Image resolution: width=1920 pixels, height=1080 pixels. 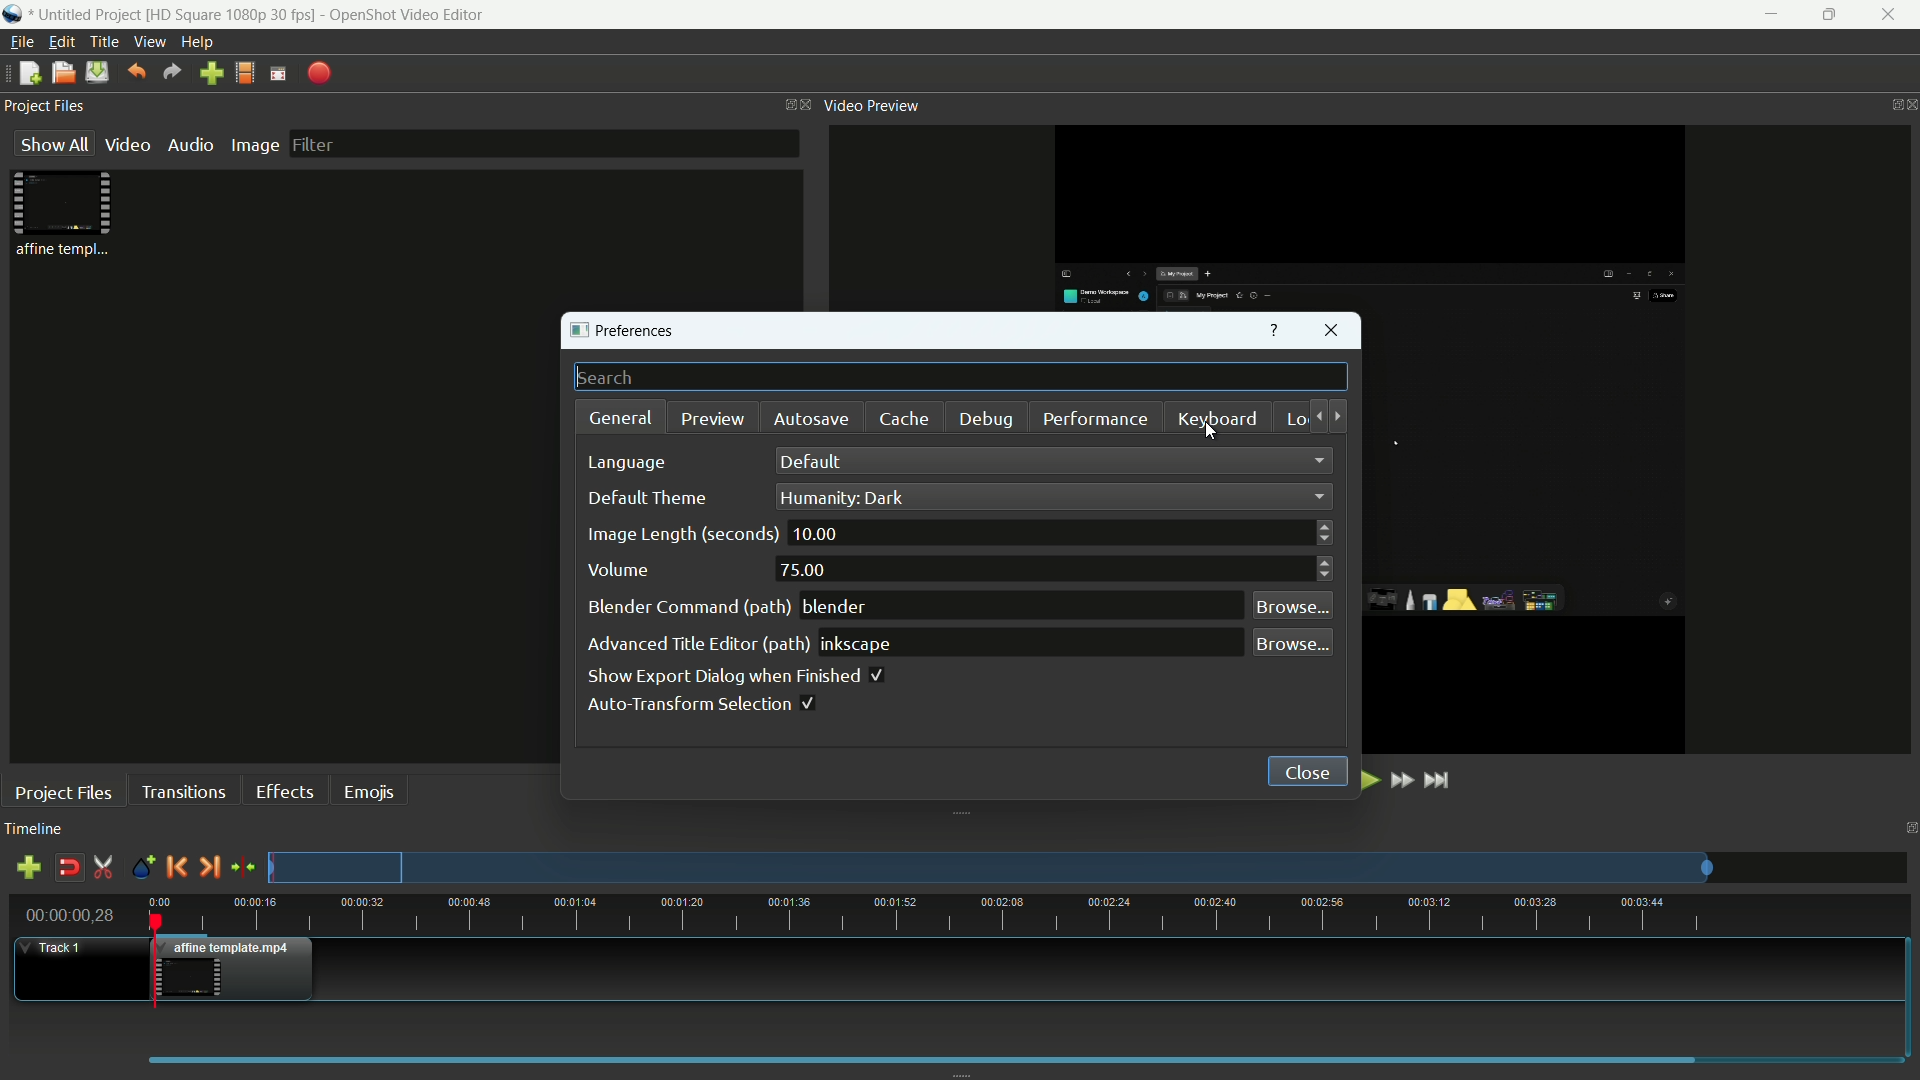 What do you see at coordinates (89, 16) in the screenshot?
I see `project name` at bounding box center [89, 16].